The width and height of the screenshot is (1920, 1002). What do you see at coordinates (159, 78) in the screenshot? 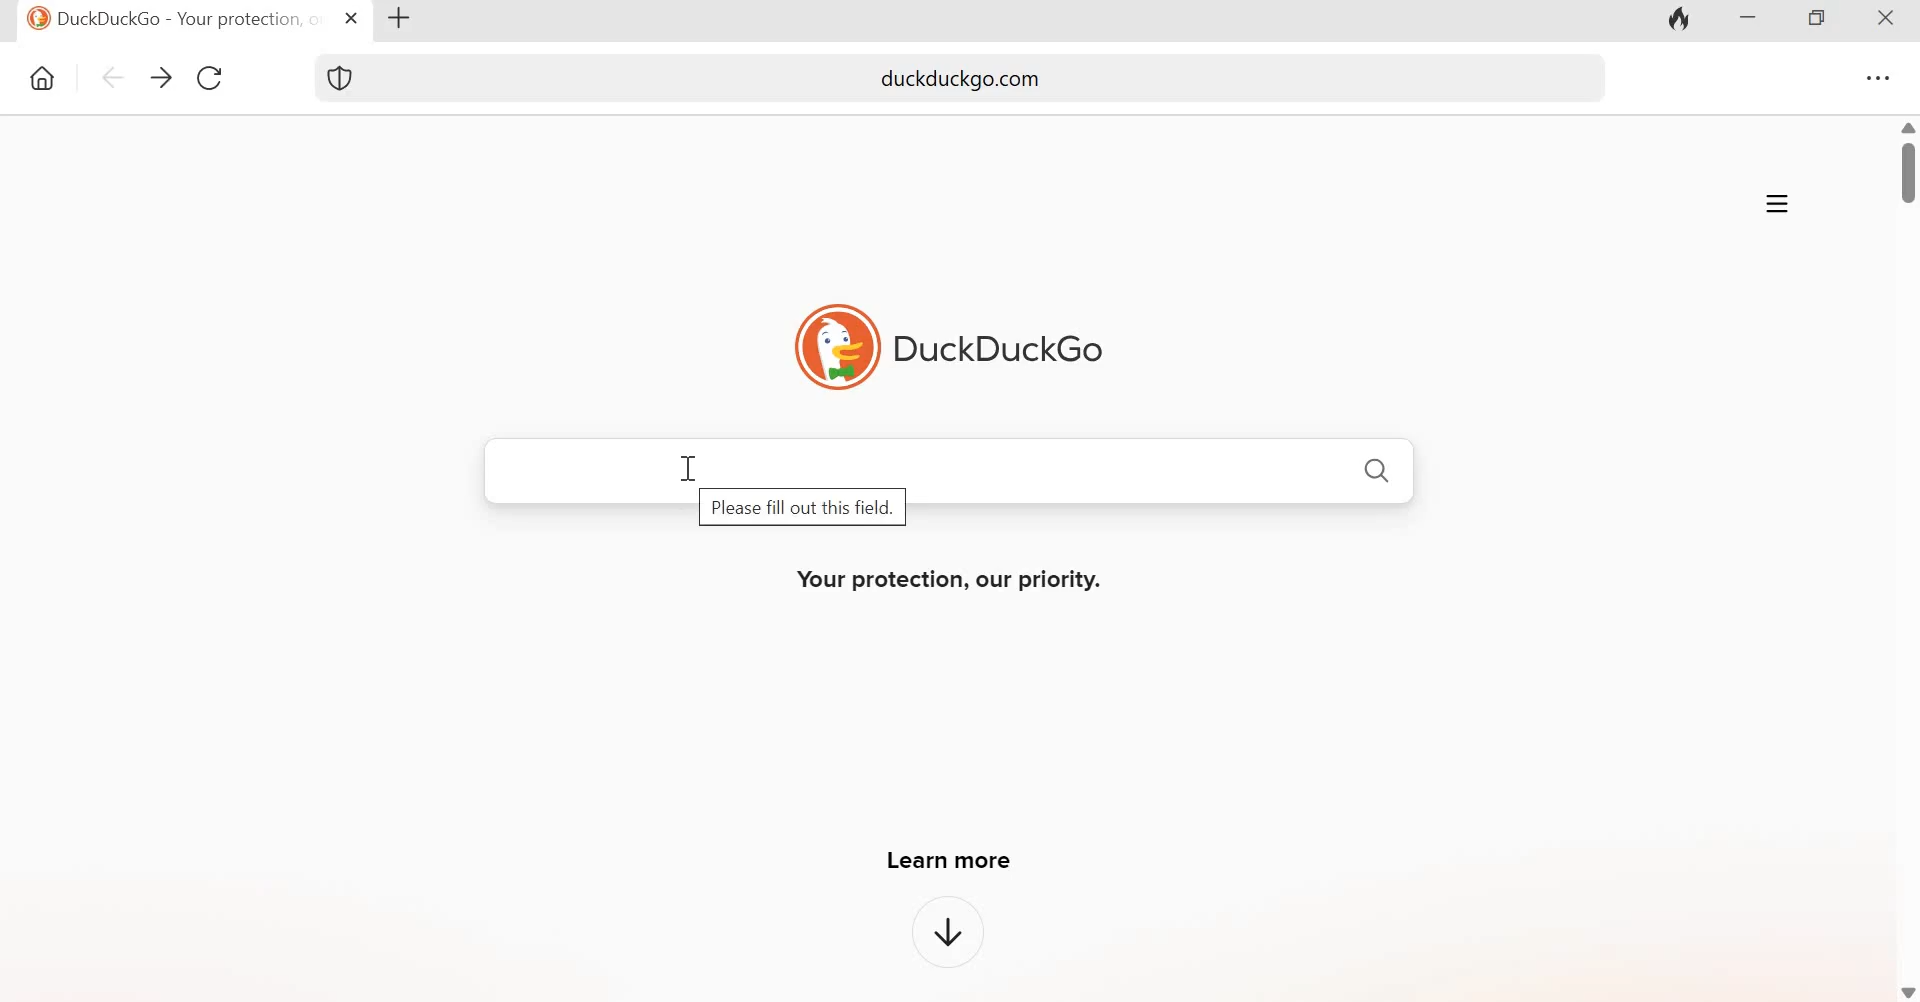
I see `go forward one page` at bounding box center [159, 78].